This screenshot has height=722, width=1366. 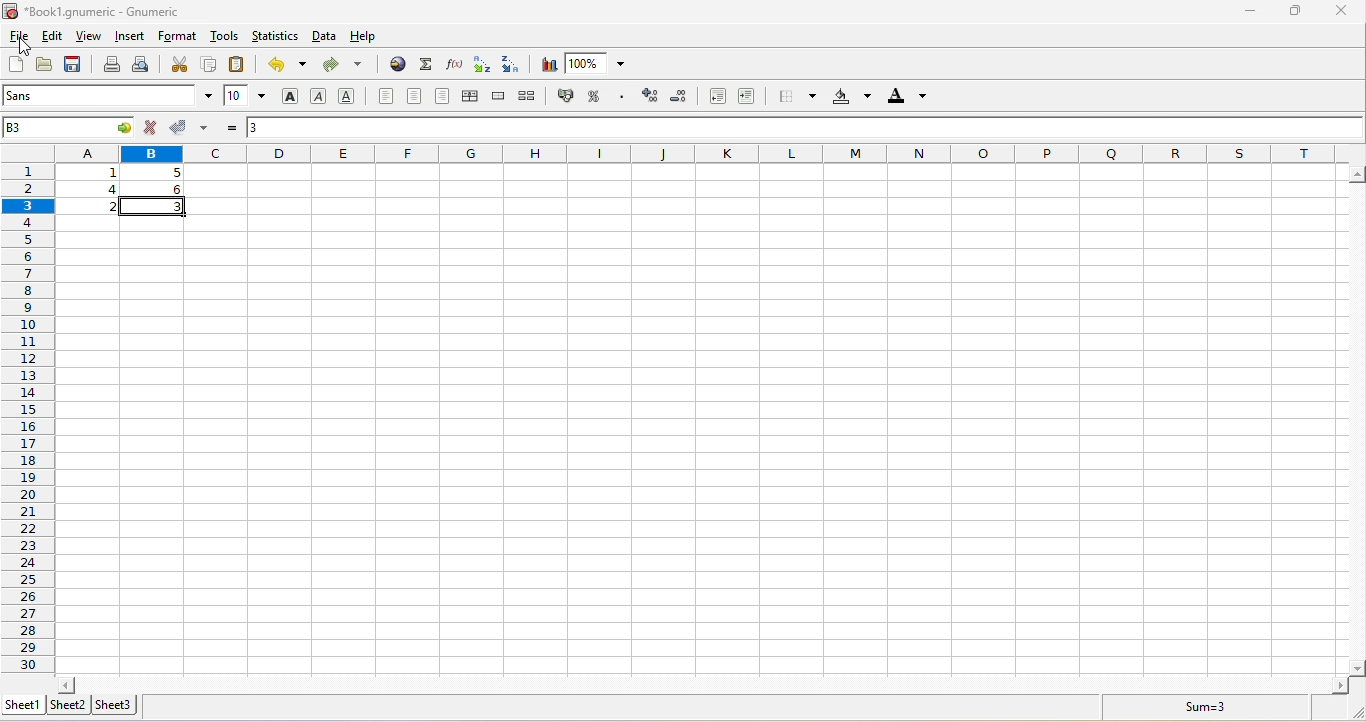 What do you see at coordinates (473, 97) in the screenshot?
I see `center horizontally` at bounding box center [473, 97].